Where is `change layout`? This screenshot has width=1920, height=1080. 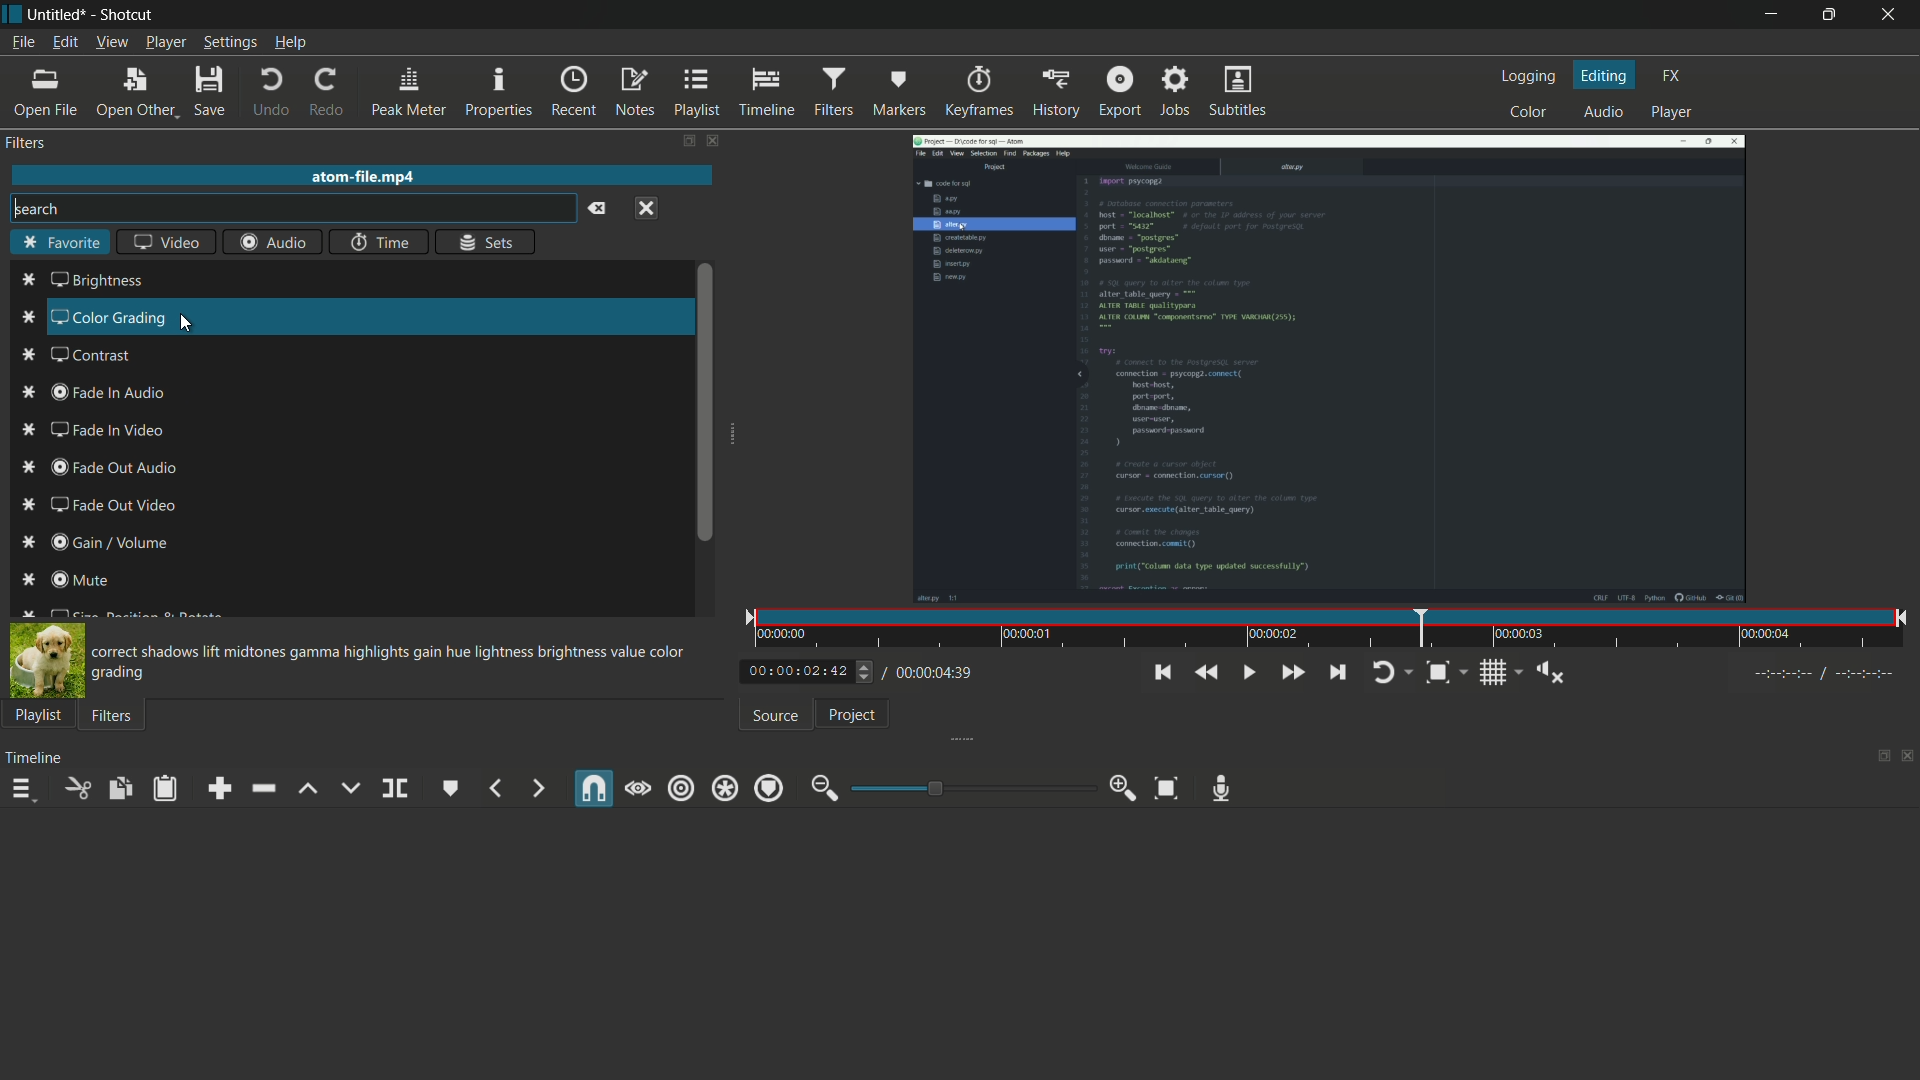 change layout is located at coordinates (1877, 757).